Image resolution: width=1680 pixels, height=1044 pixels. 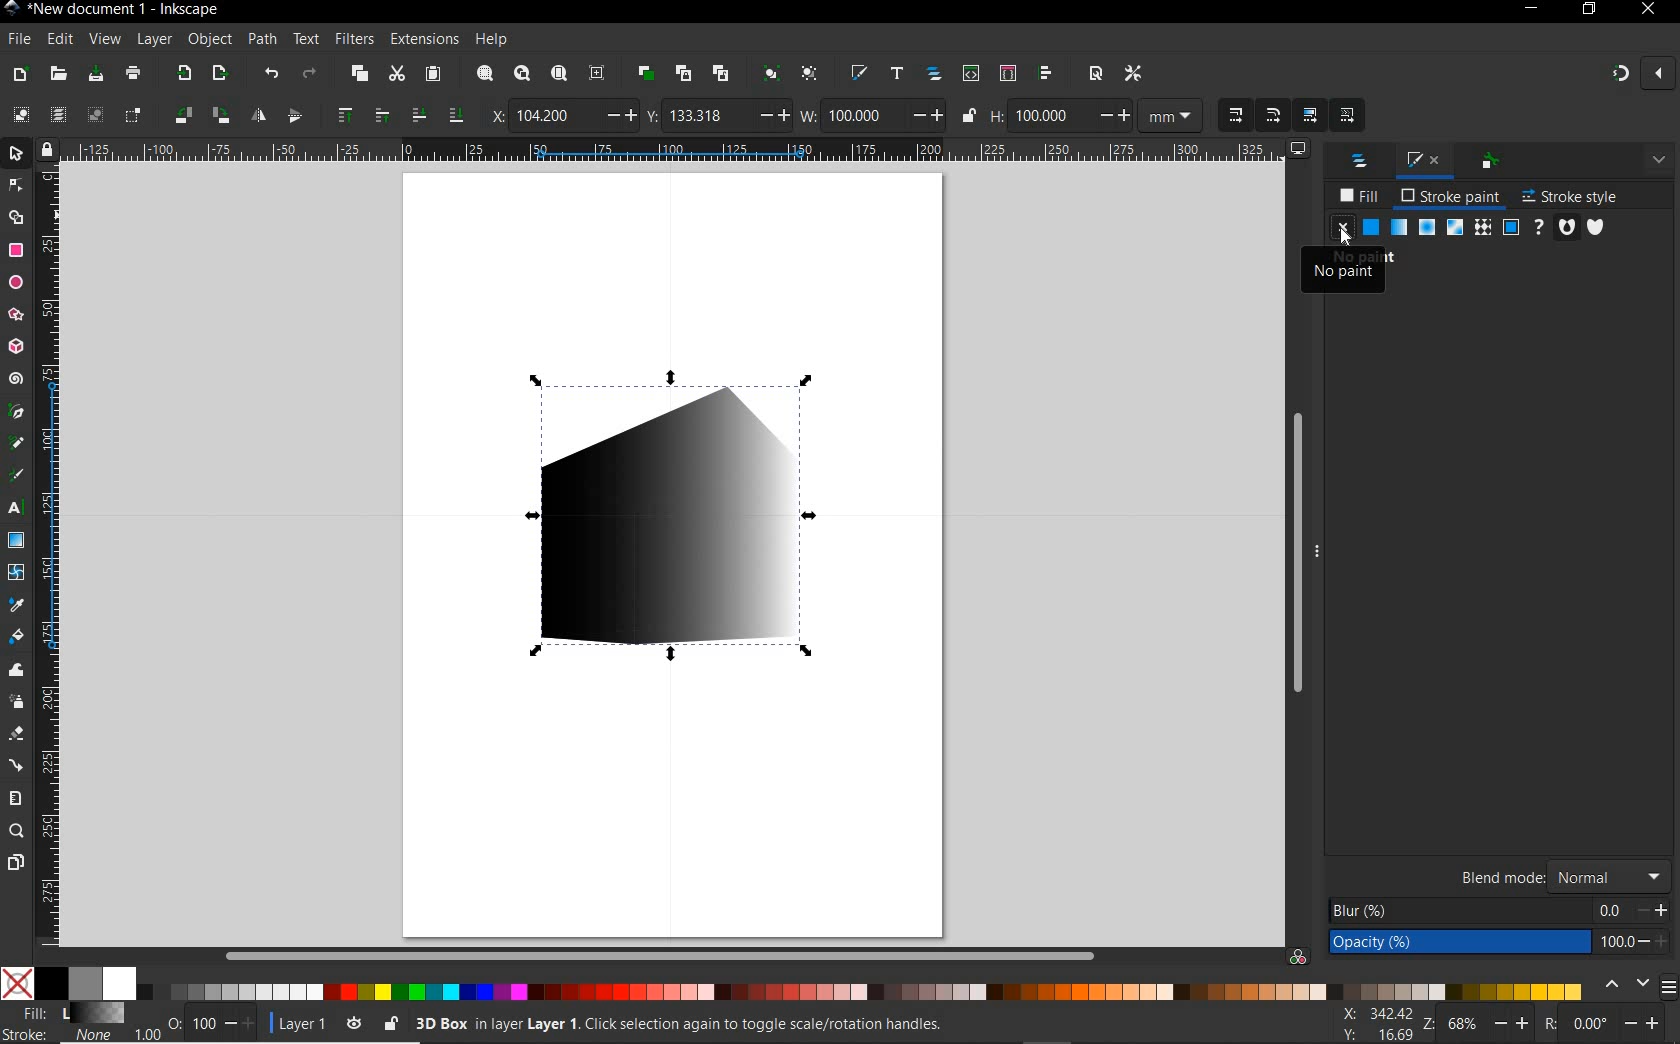 What do you see at coordinates (493, 116) in the screenshot?
I see `HORIZONTAL COORDINATE OF SELECTION` at bounding box center [493, 116].